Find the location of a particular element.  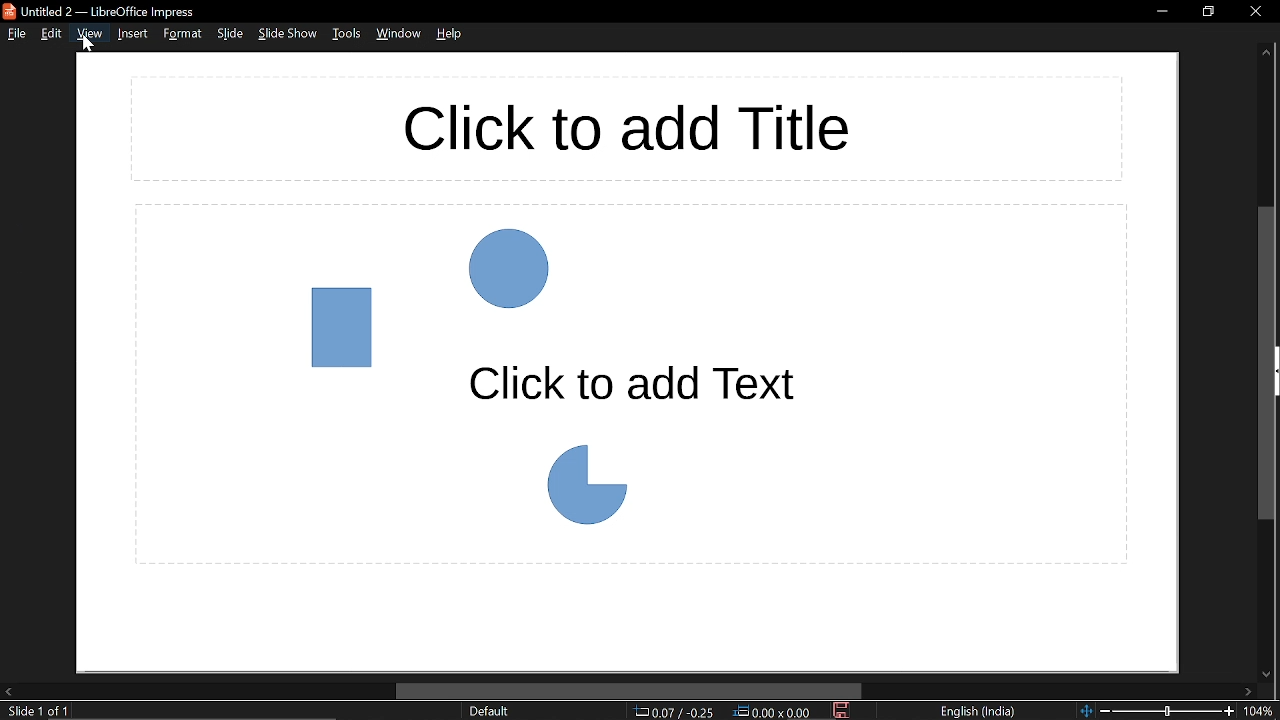

Slide is located at coordinates (230, 35).